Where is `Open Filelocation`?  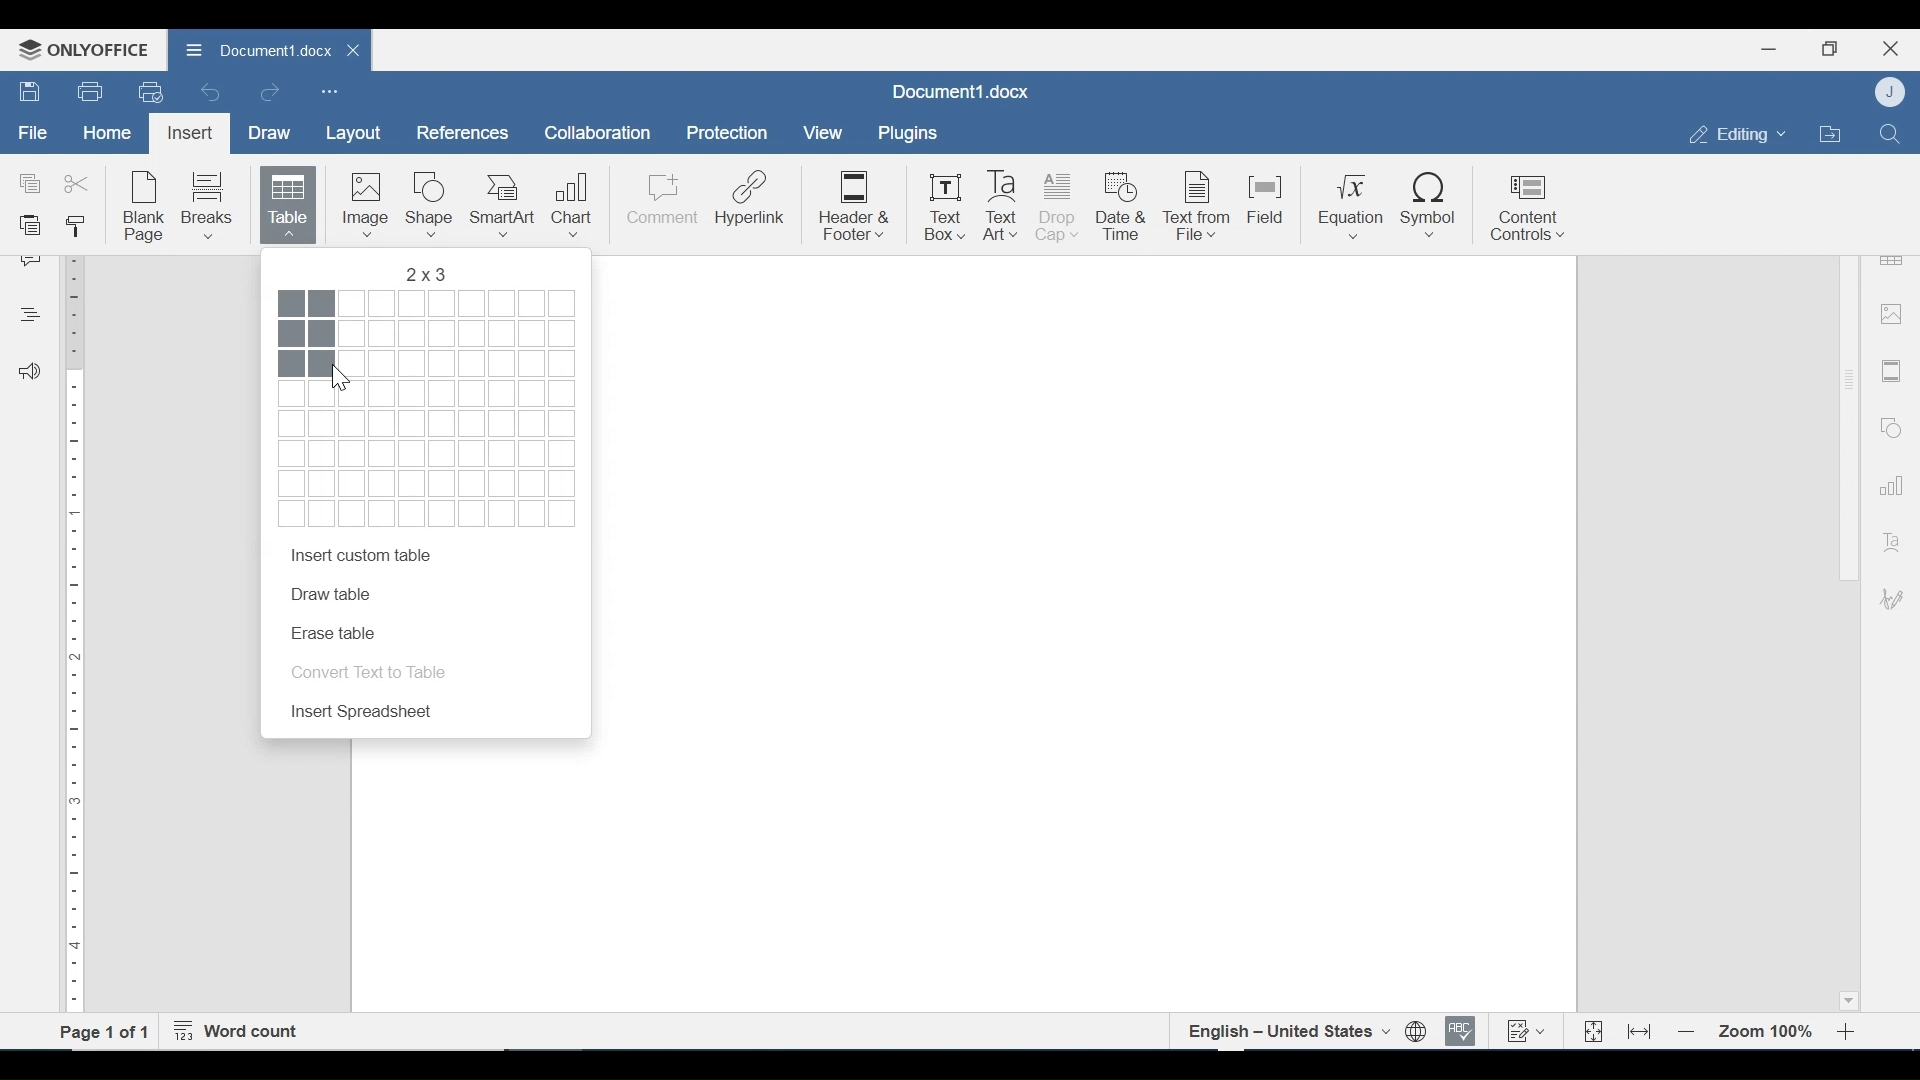 Open Filelocation is located at coordinates (1829, 132).